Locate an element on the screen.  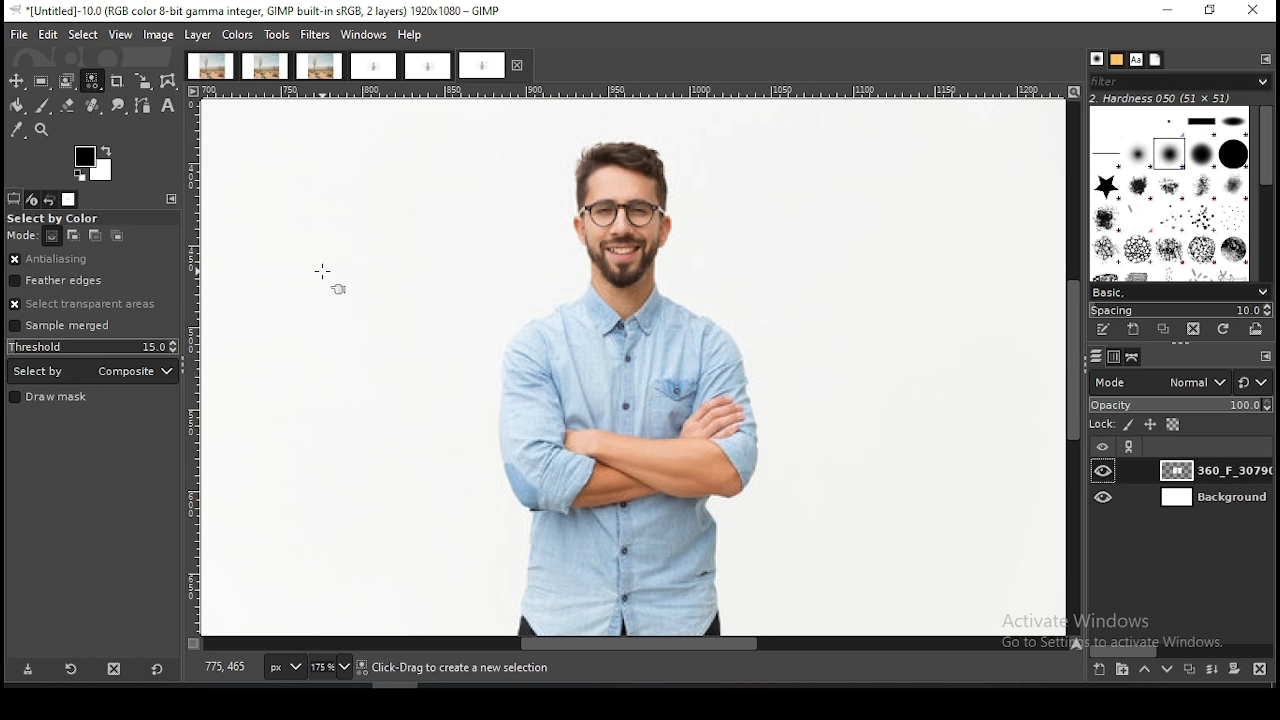
scale is located at coordinates (637, 92).